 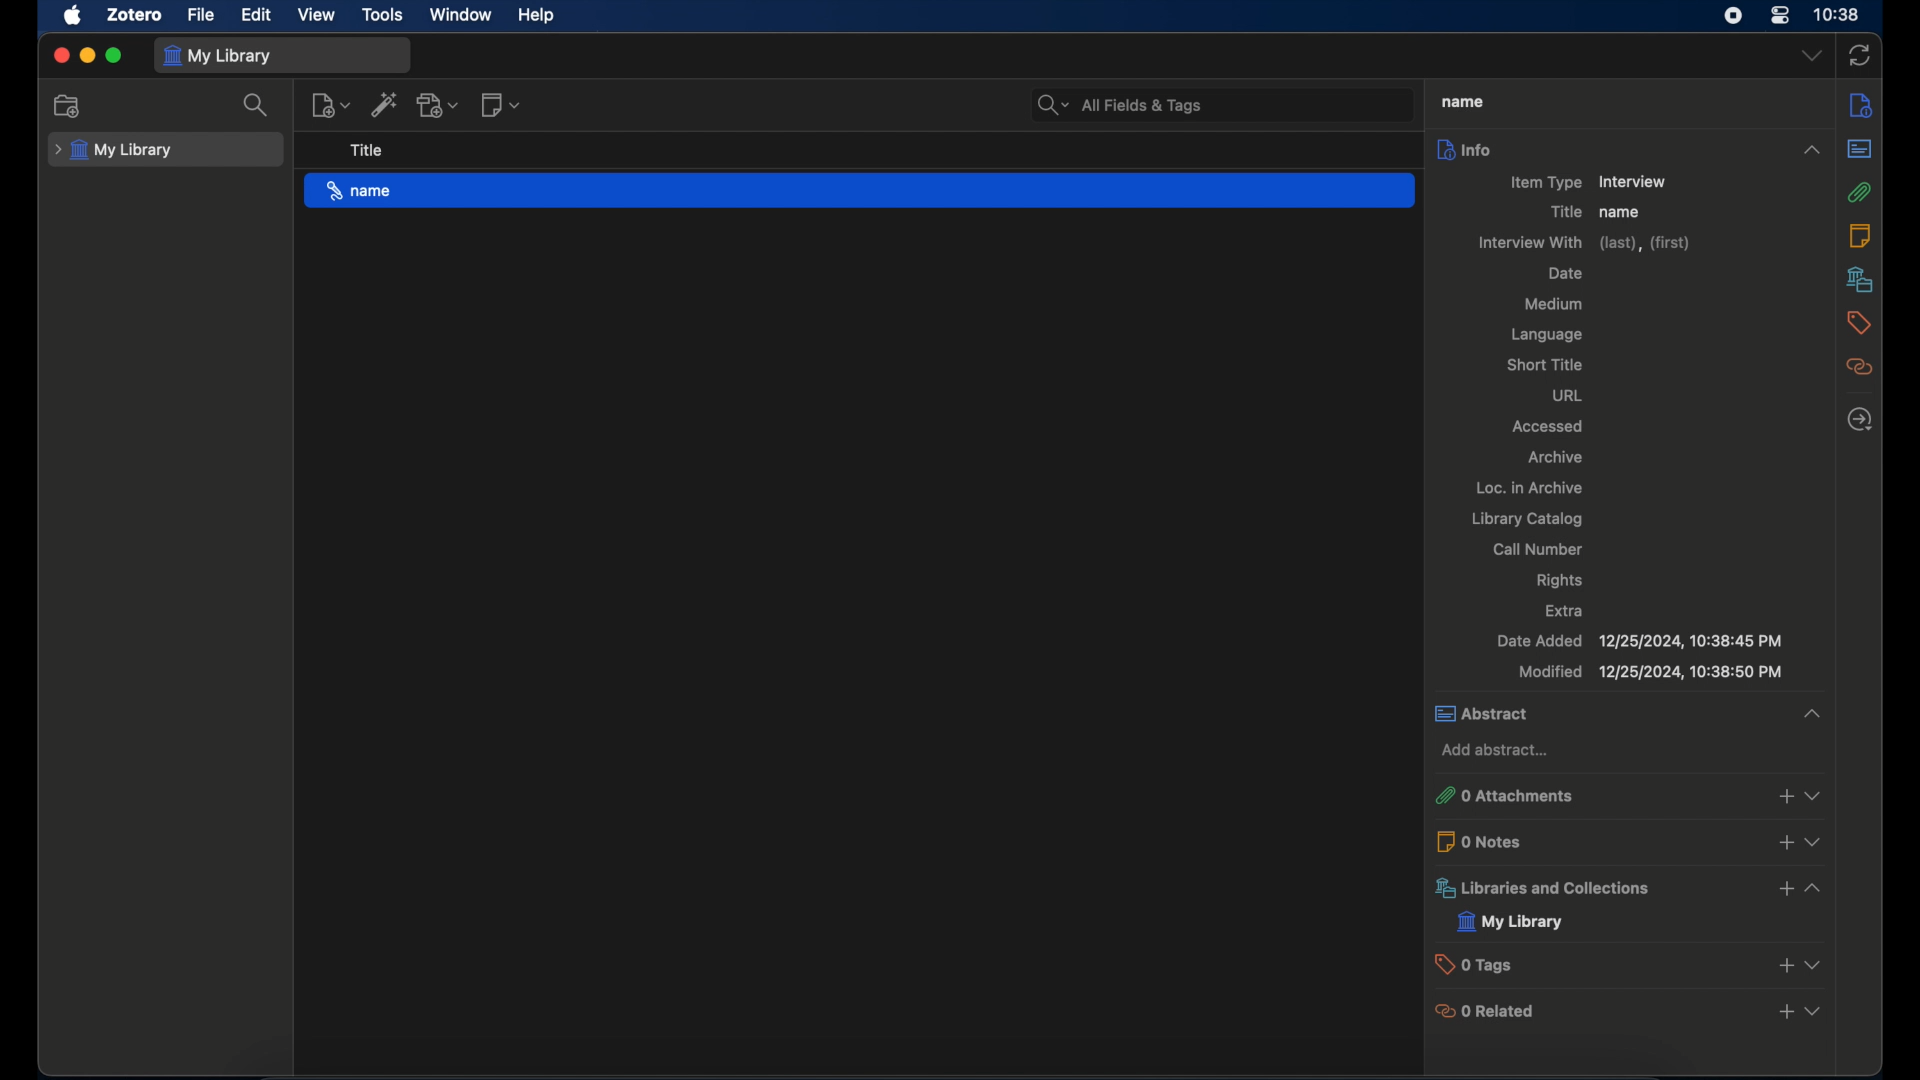 What do you see at coordinates (1476, 964) in the screenshot?
I see `0 tags` at bounding box center [1476, 964].